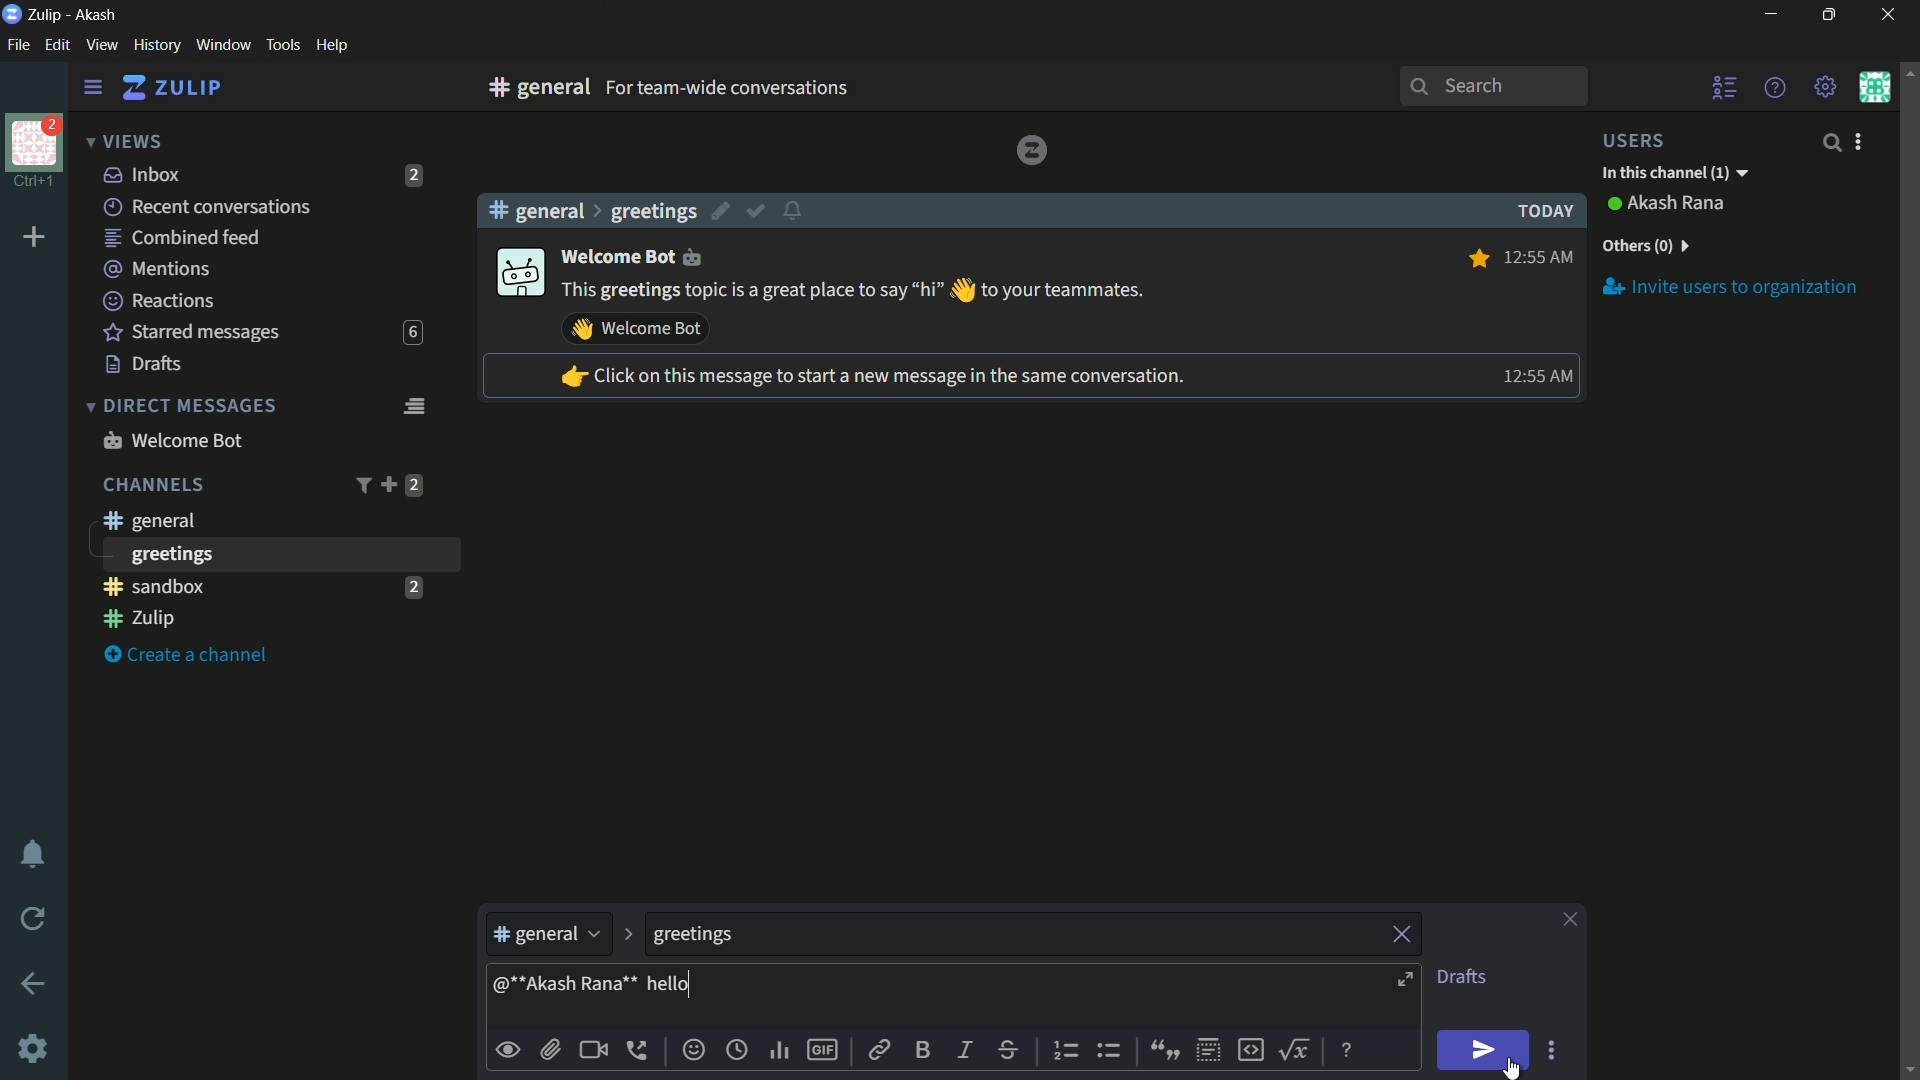 Image resolution: width=1920 pixels, height=1080 pixels. What do you see at coordinates (1908, 71) in the screenshot?
I see `scroll up` at bounding box center [1908, 71].